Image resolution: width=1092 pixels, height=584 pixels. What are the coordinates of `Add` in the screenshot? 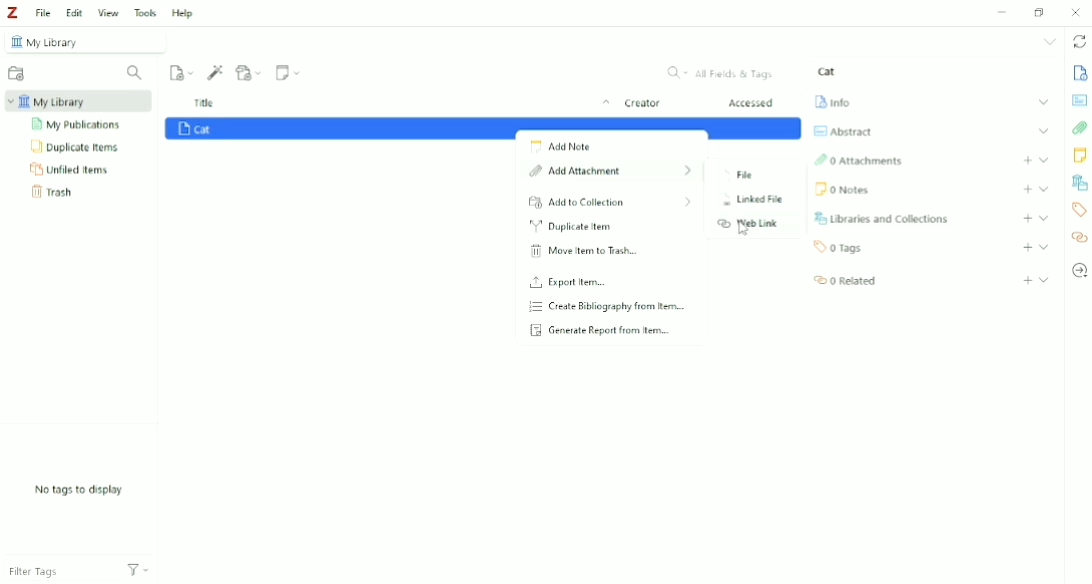 It's located at (1028, 248).